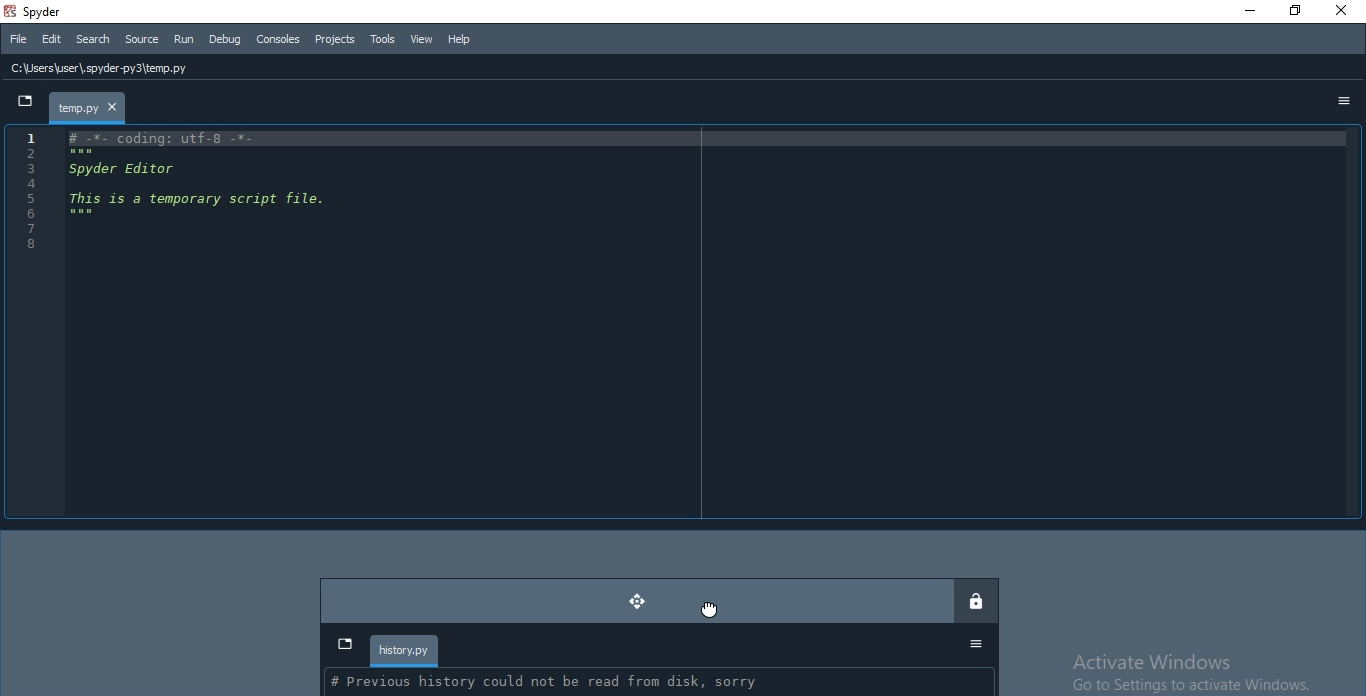  Describe the element at coordinates (420, 38) in the screenshot. I see `View` at that location.